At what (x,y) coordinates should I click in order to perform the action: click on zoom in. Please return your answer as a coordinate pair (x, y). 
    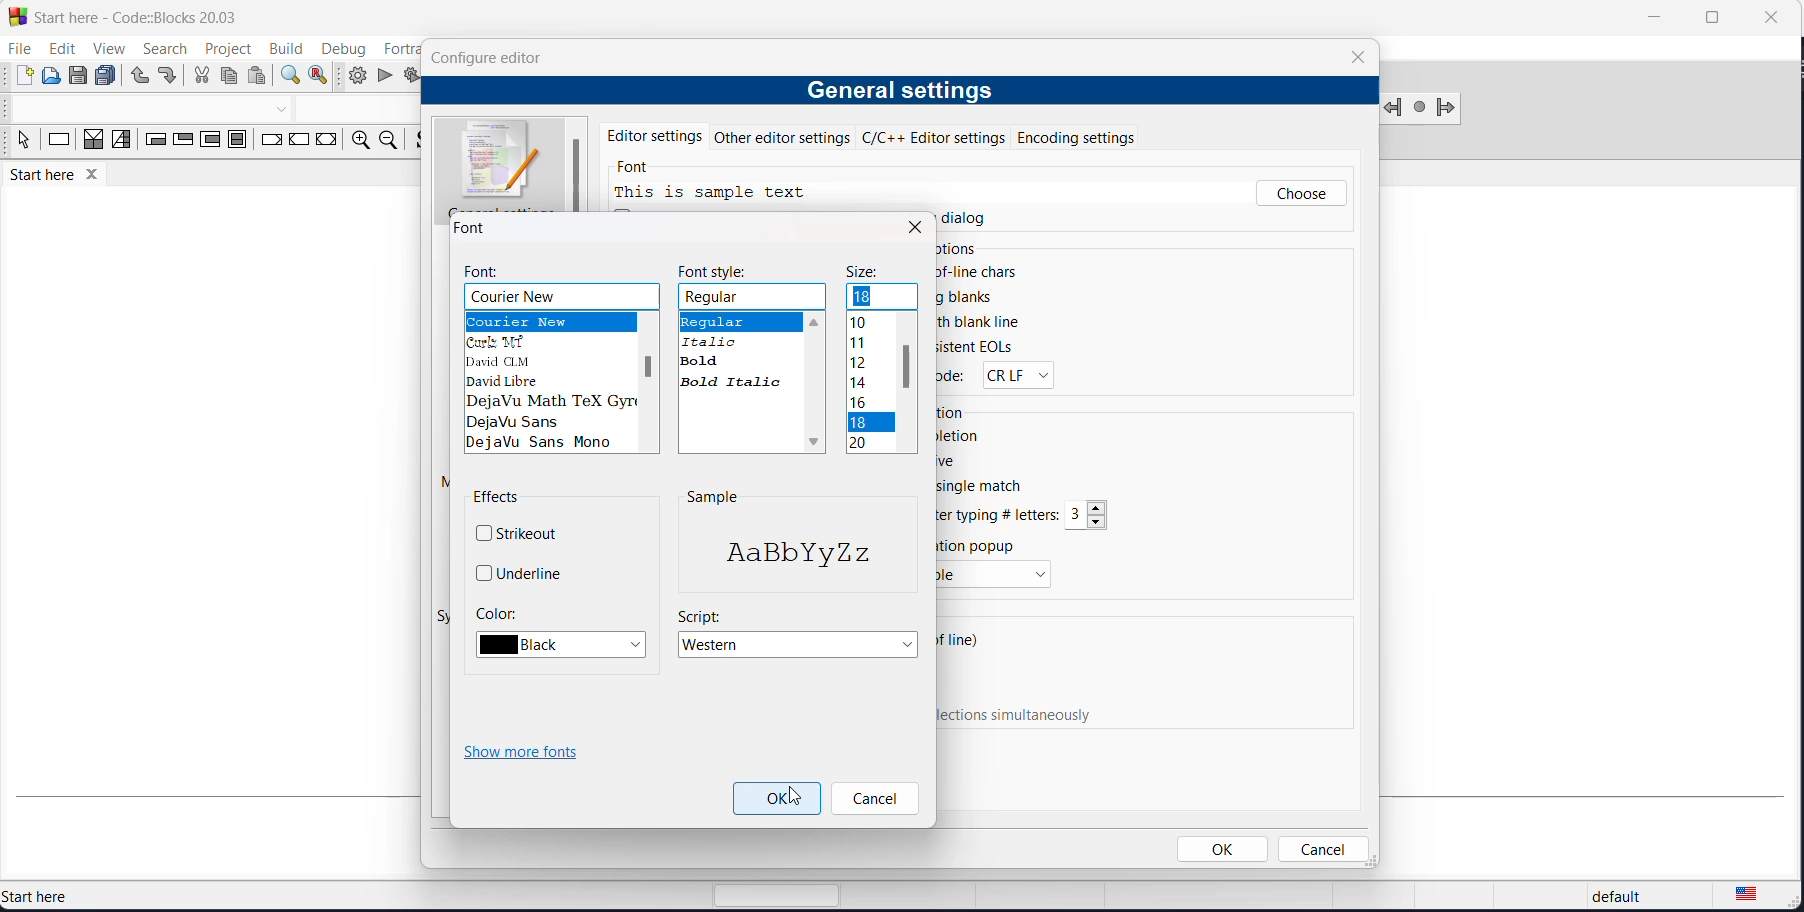
    Looking at the image, I should click on (357, 142).